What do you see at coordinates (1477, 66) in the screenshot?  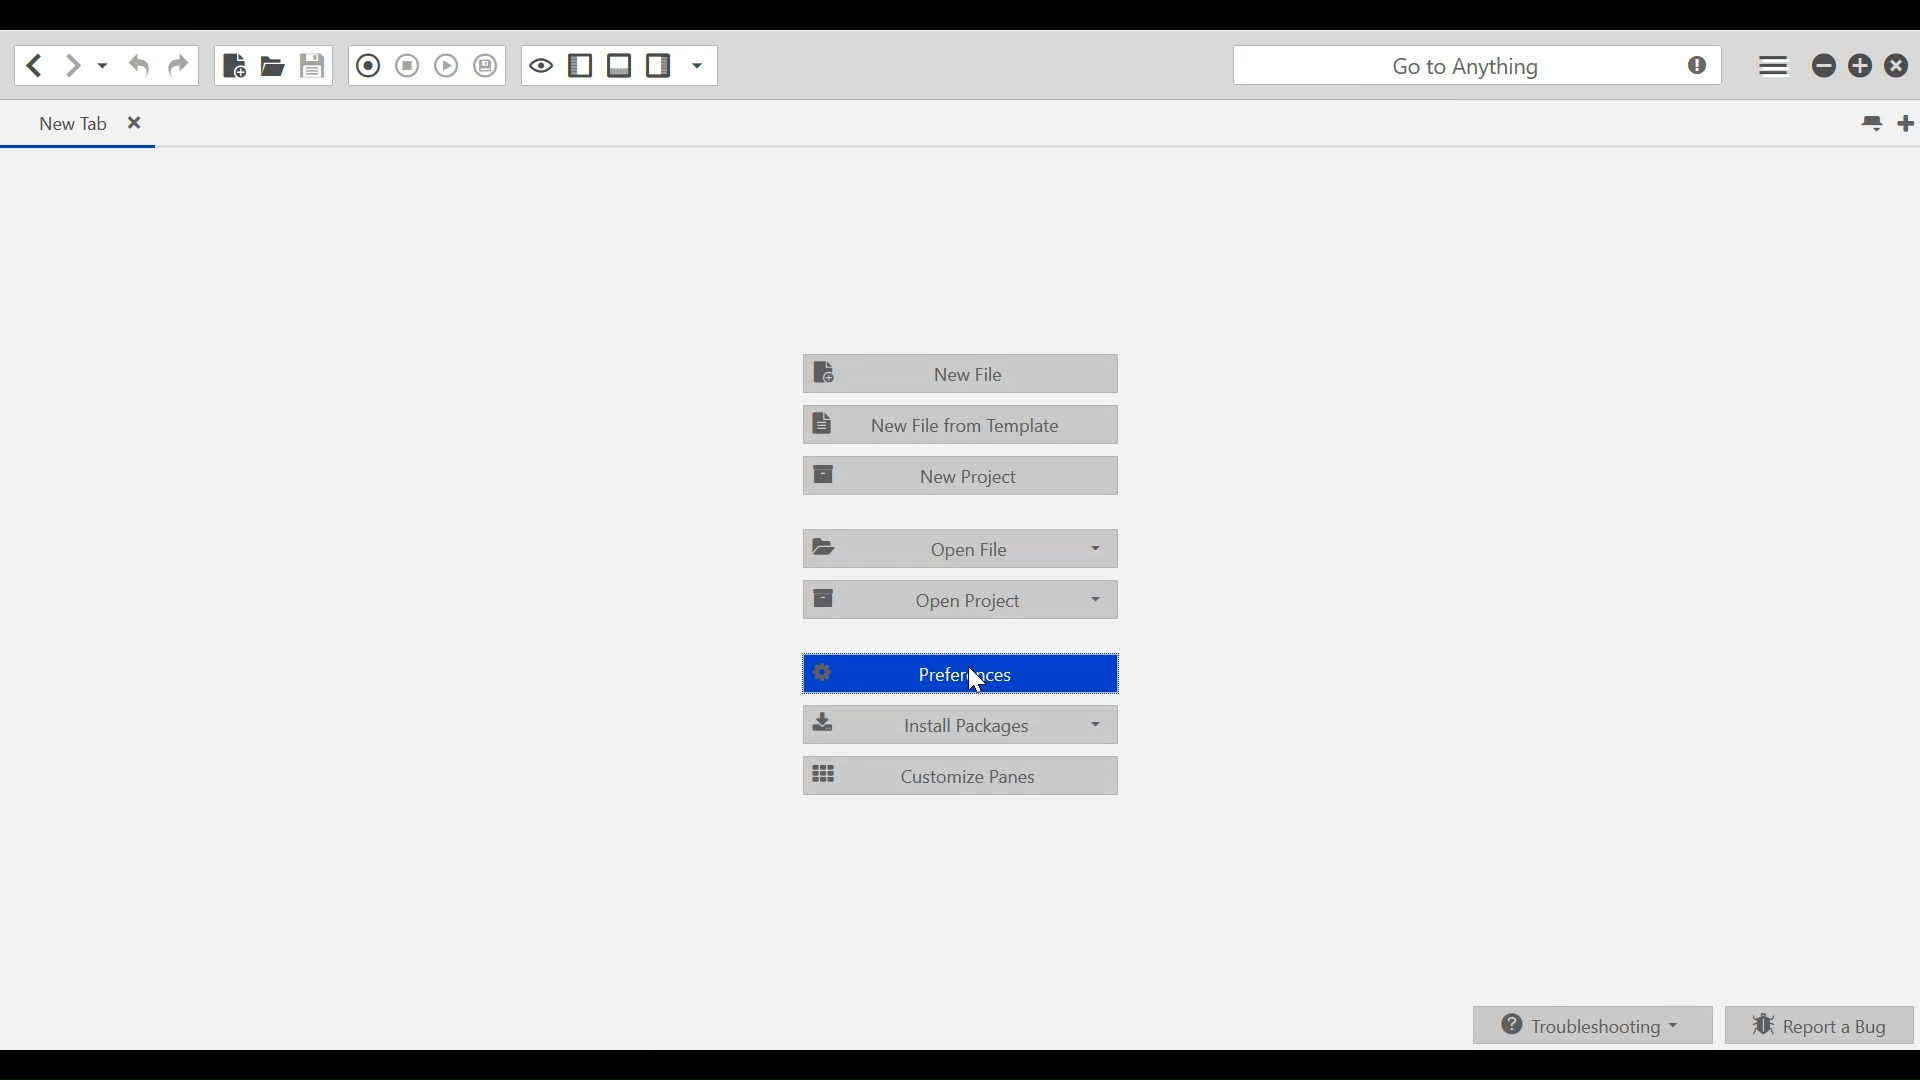 I see `go to anything` at bounding box center [1477, 66].